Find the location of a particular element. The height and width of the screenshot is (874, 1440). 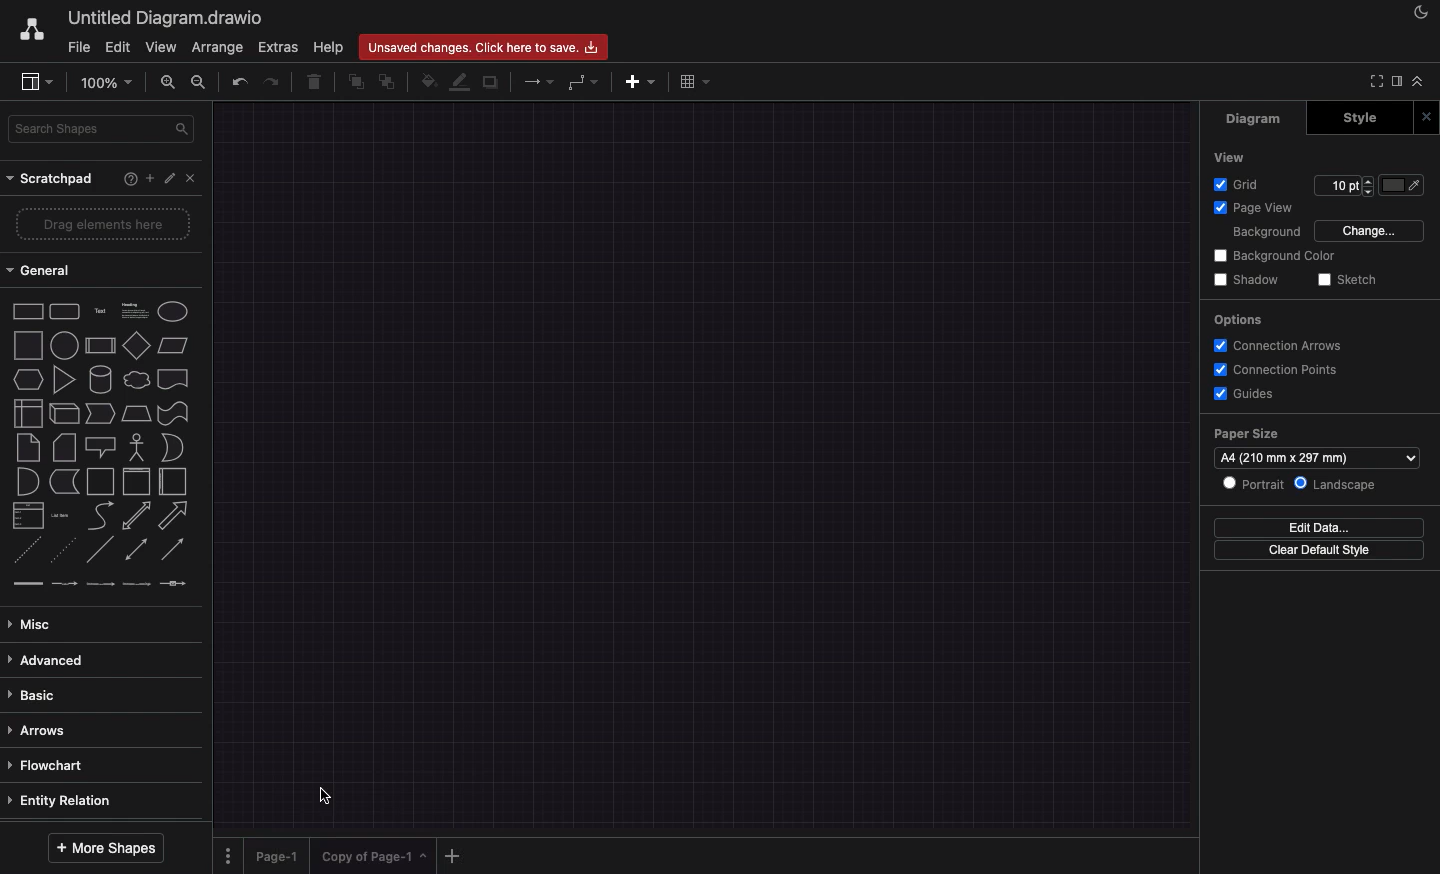

step is located at coordinates (101, 413).